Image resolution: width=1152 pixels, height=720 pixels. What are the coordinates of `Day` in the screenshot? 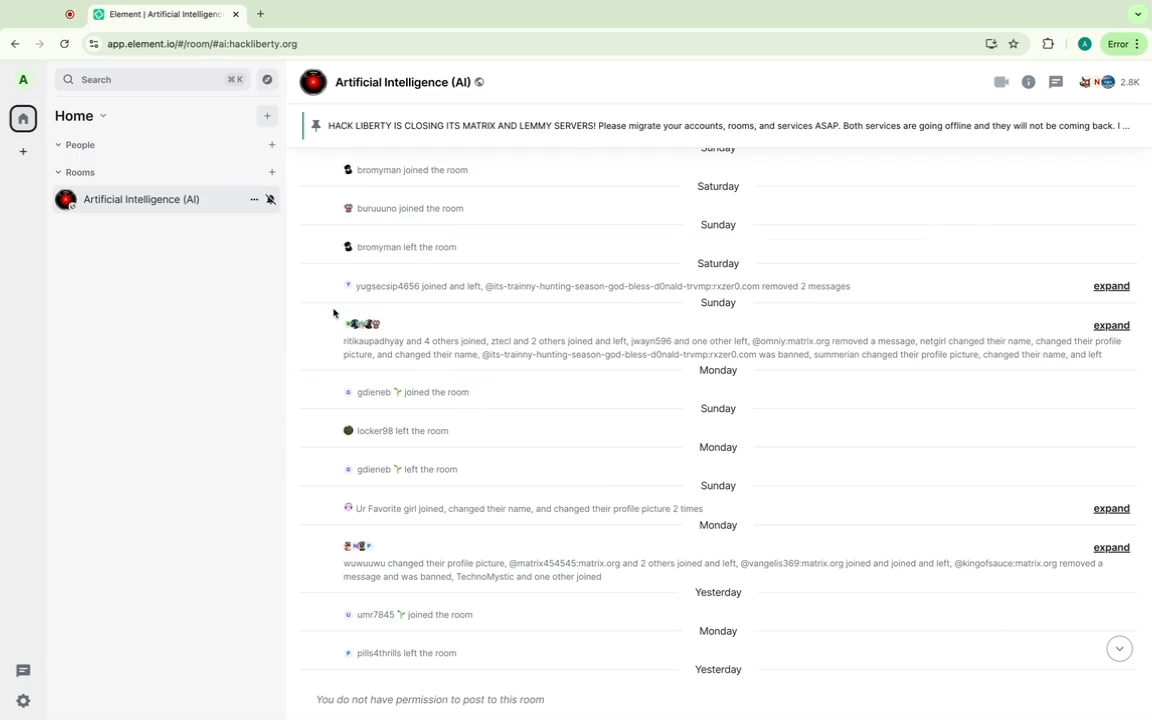 It's located at (723, 593).